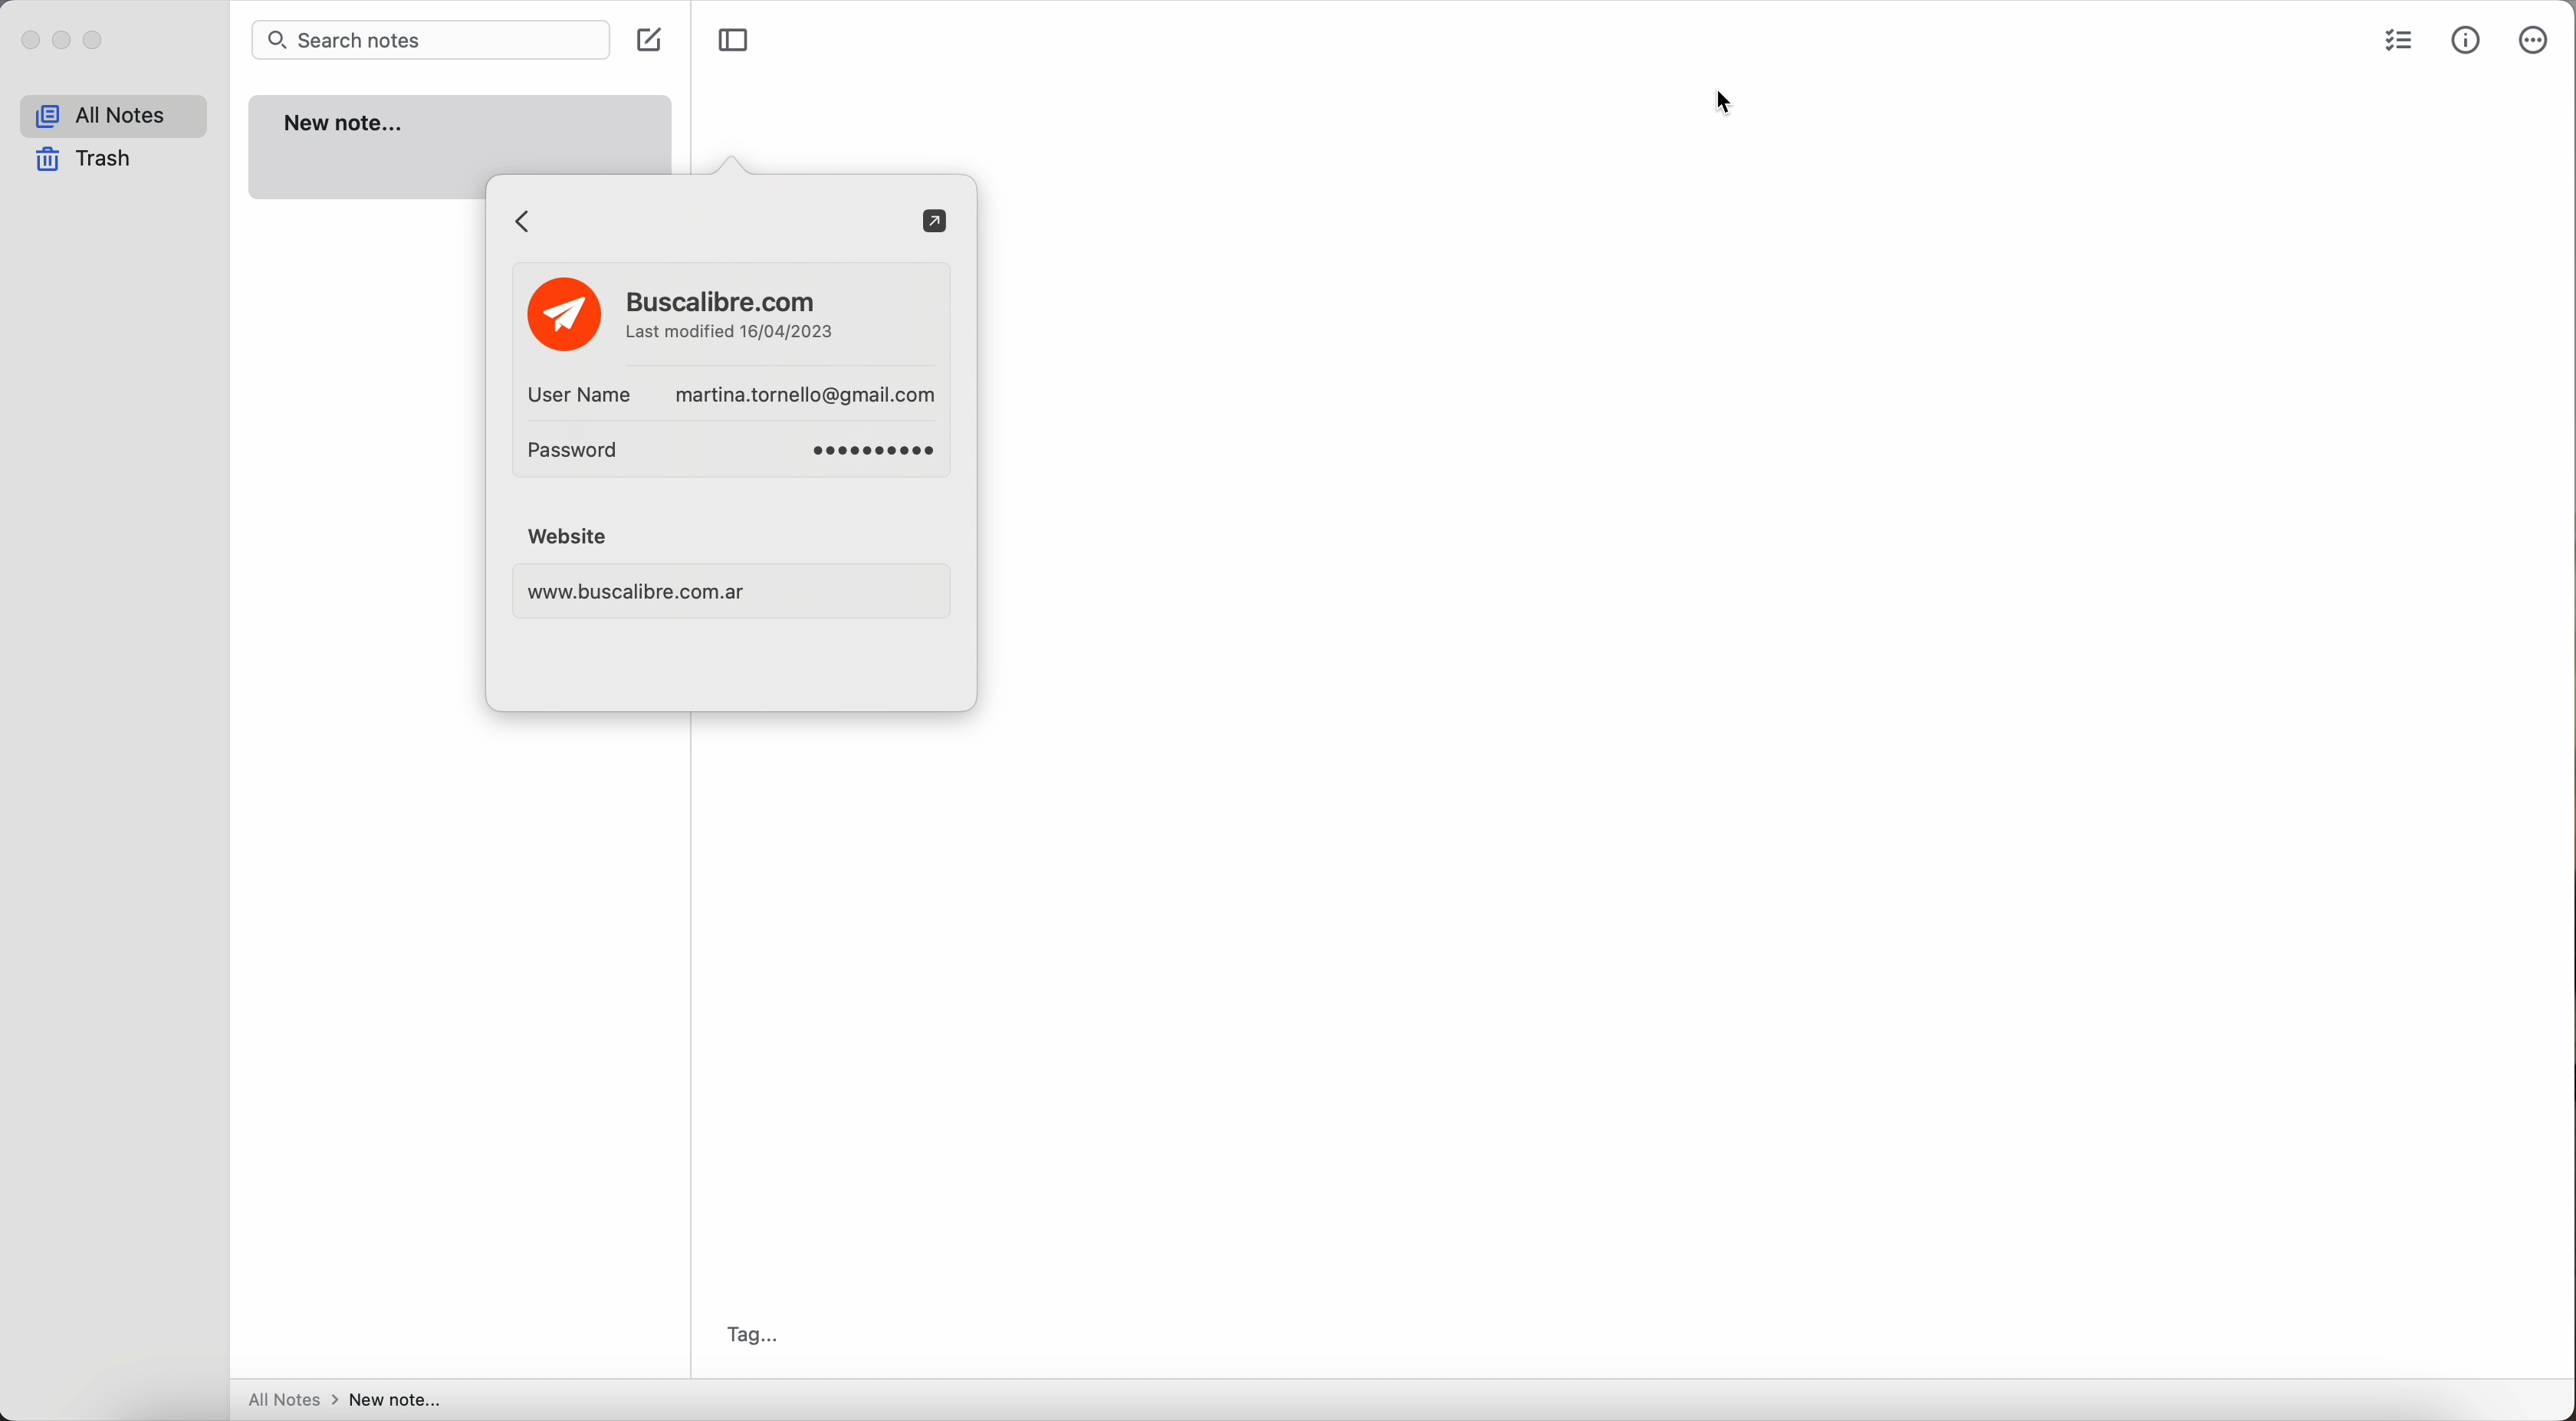  Describe the element at coordinates (2397, 43) in the screenshot. I see `check list` at that location.